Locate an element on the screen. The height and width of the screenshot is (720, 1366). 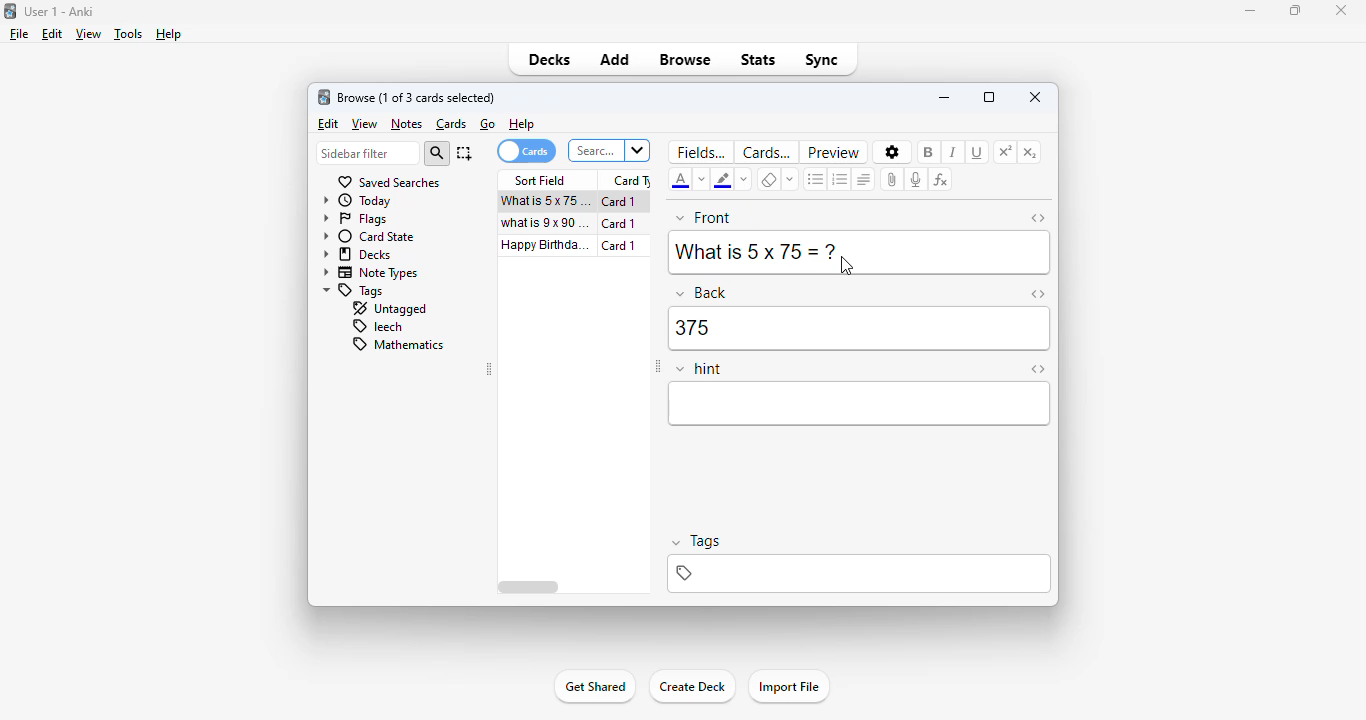
logo is located at coordinates (324, 97).